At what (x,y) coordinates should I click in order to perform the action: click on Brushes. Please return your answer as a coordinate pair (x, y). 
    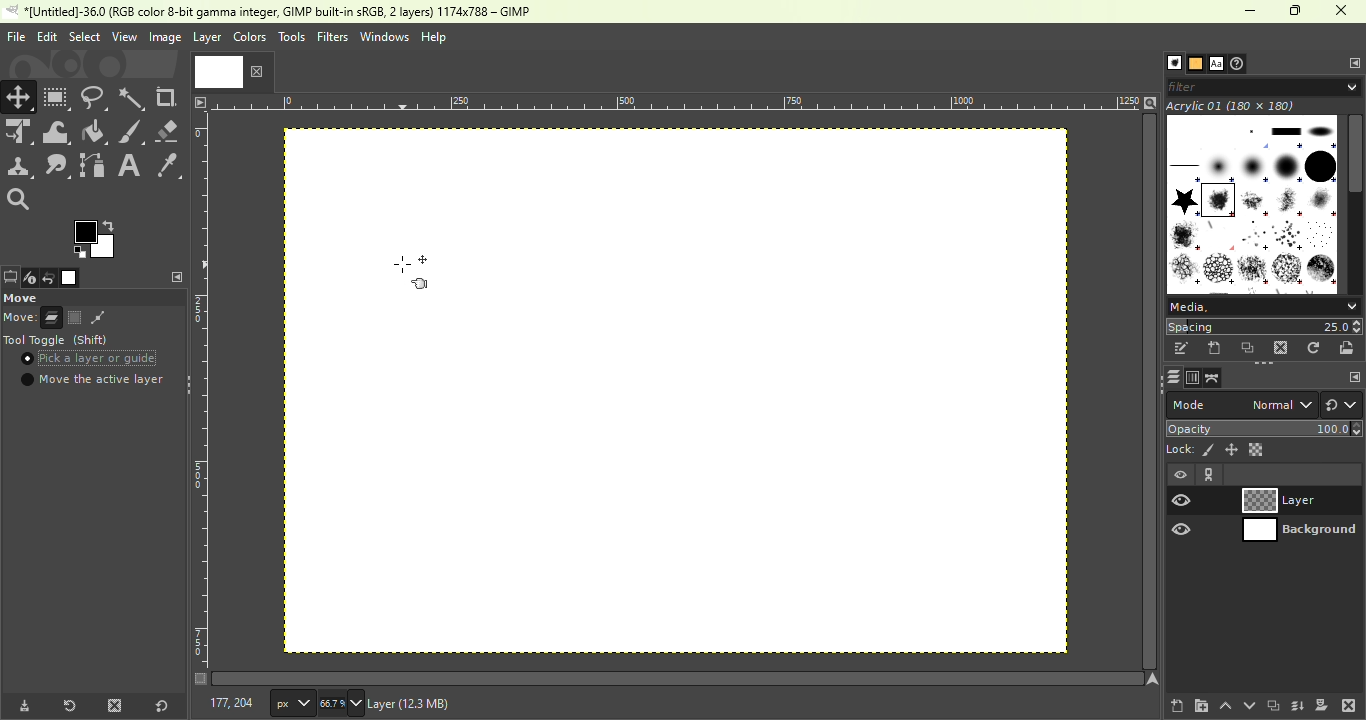
    Looking at the image, I should click on (1169, 63).